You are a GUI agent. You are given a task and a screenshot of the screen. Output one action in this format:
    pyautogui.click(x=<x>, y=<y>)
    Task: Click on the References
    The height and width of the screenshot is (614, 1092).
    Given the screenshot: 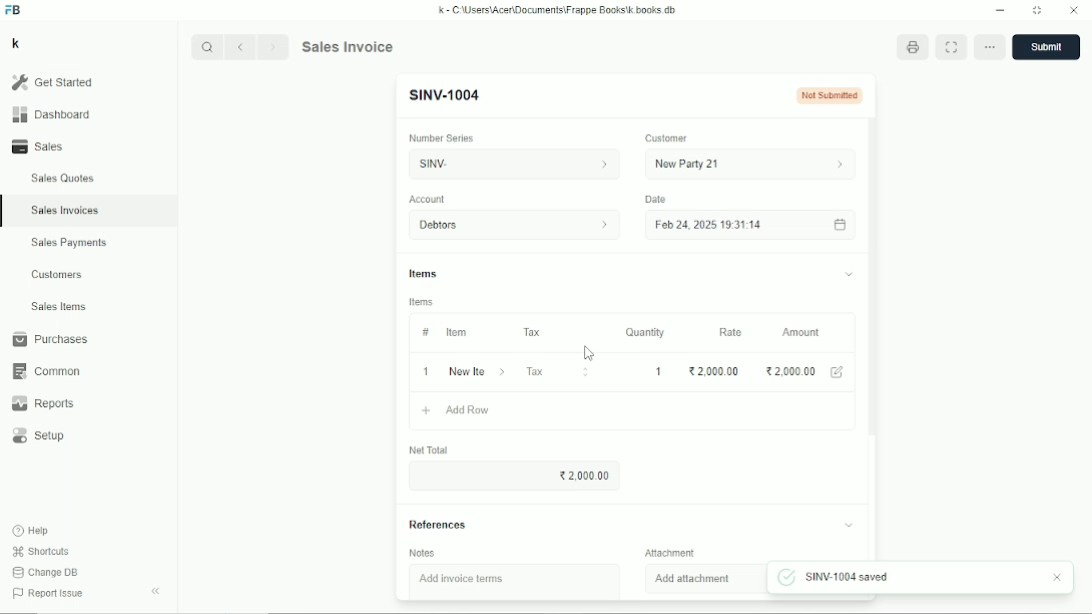 What is the action you would take?
    pyautogui.click(x=631, y=525)
    